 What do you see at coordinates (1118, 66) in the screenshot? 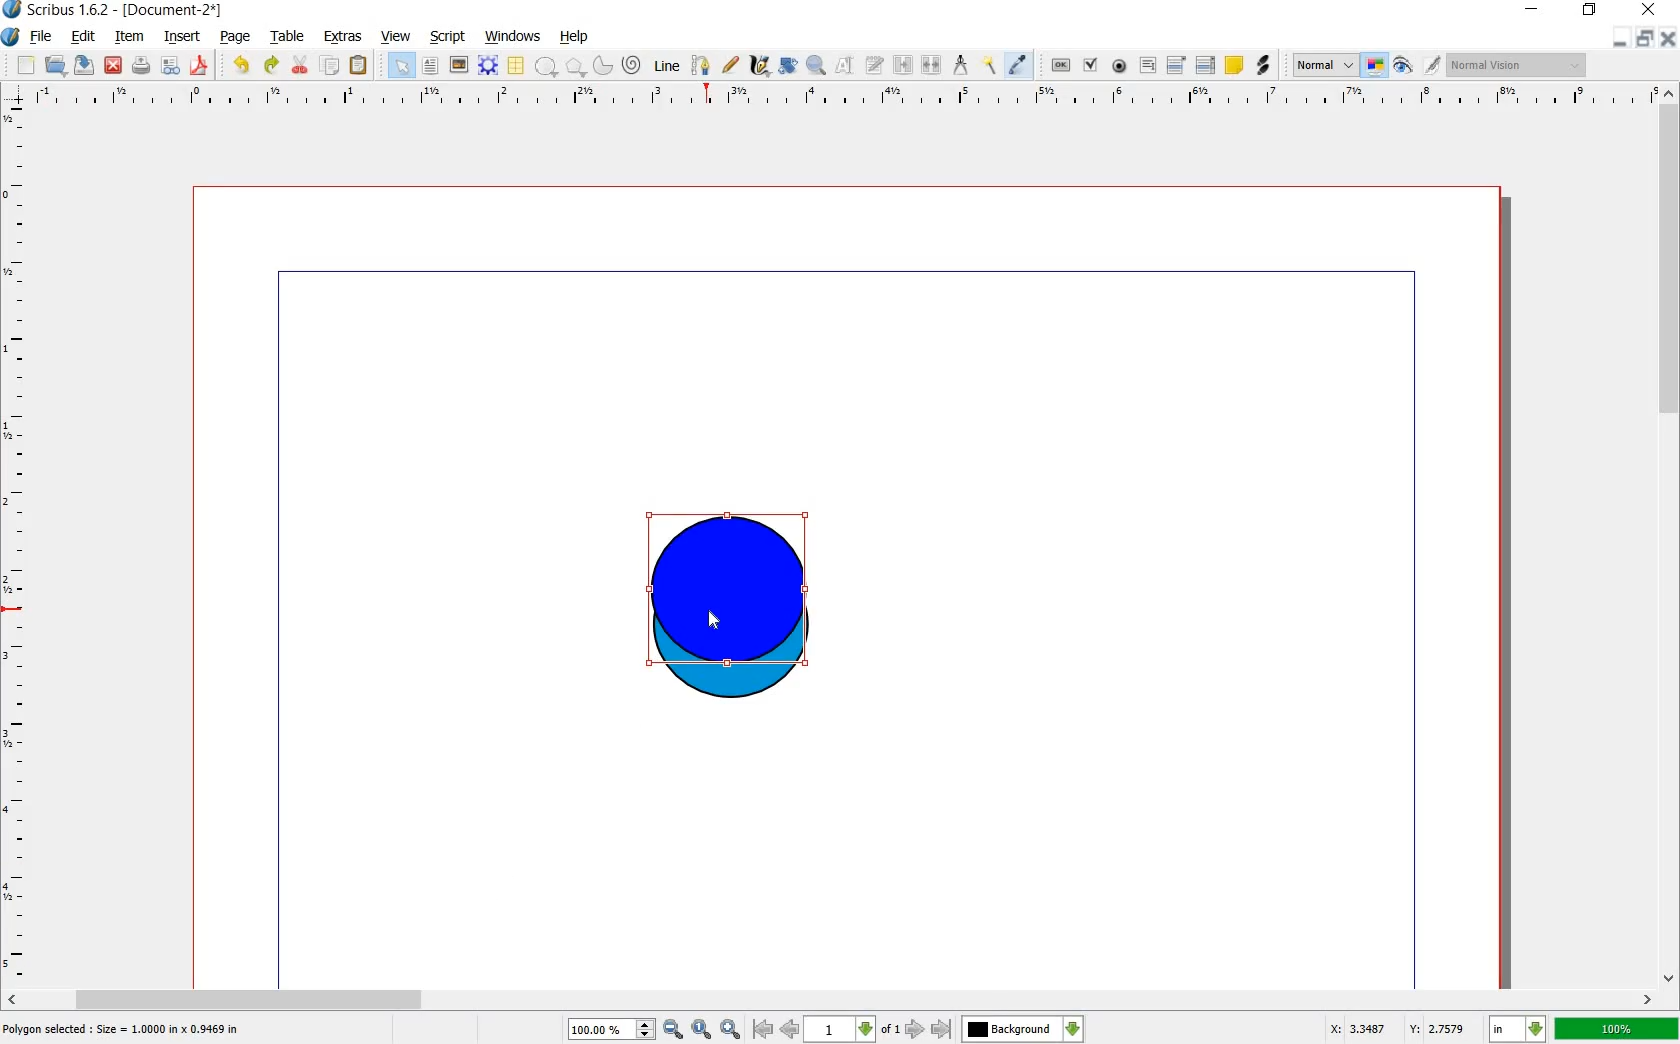
I see `pdf radio button` at bounding box center [1118, 66].